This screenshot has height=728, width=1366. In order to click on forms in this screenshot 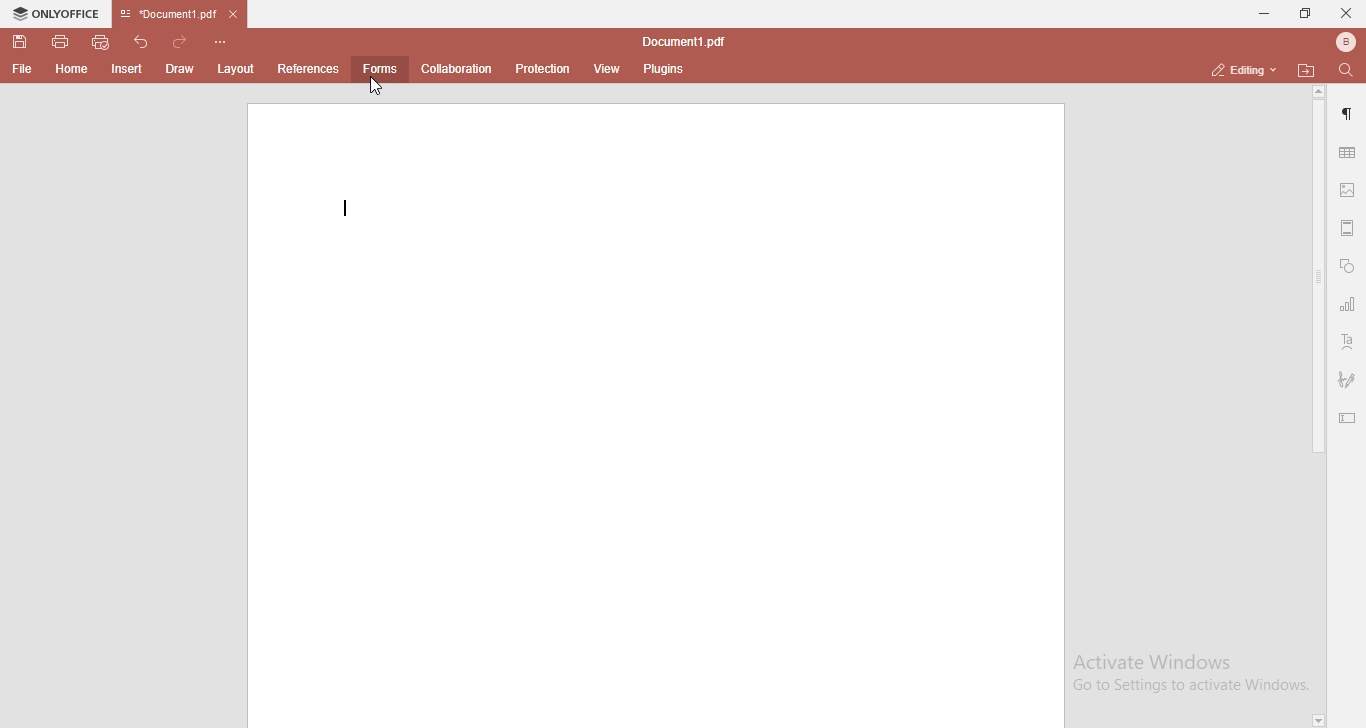, I will do `click(380, 69)`.